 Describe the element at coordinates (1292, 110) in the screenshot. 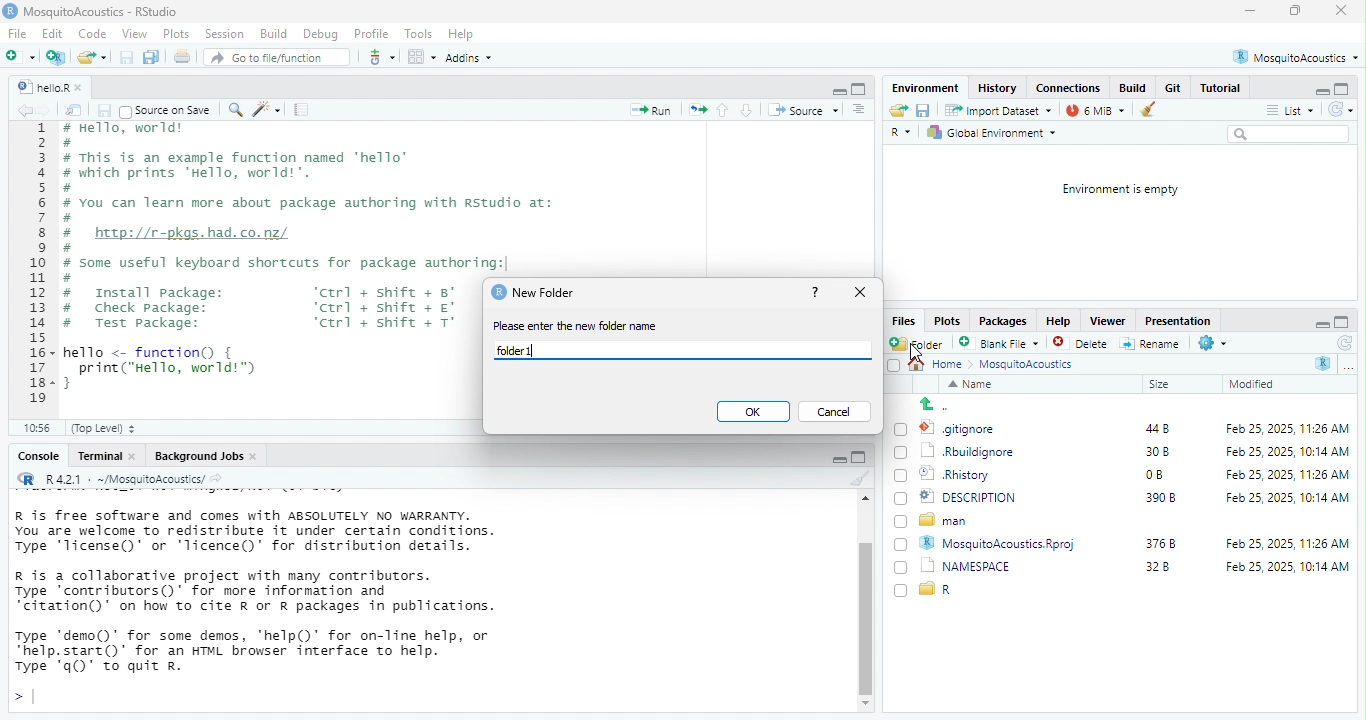

I see ` list` at that location.